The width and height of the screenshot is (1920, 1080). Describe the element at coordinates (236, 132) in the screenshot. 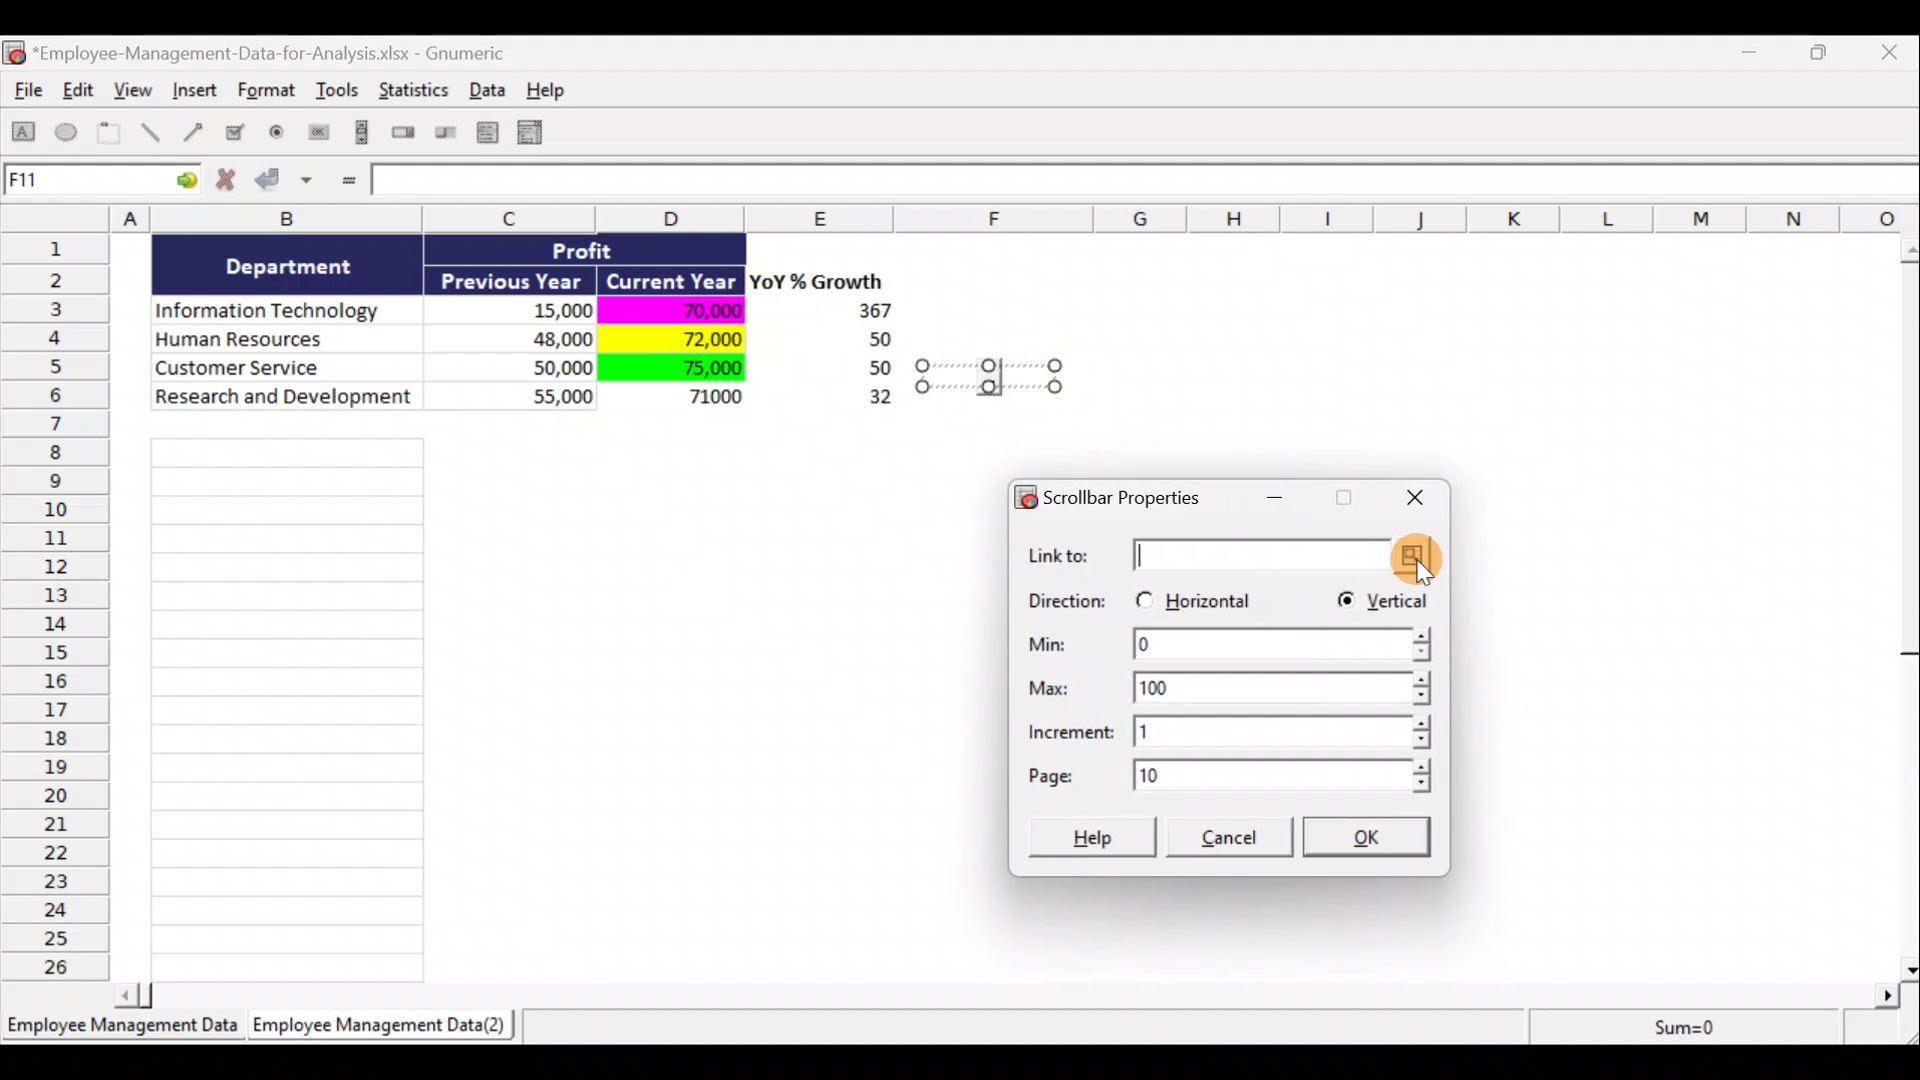

I see `Create a checkbox` at that location.